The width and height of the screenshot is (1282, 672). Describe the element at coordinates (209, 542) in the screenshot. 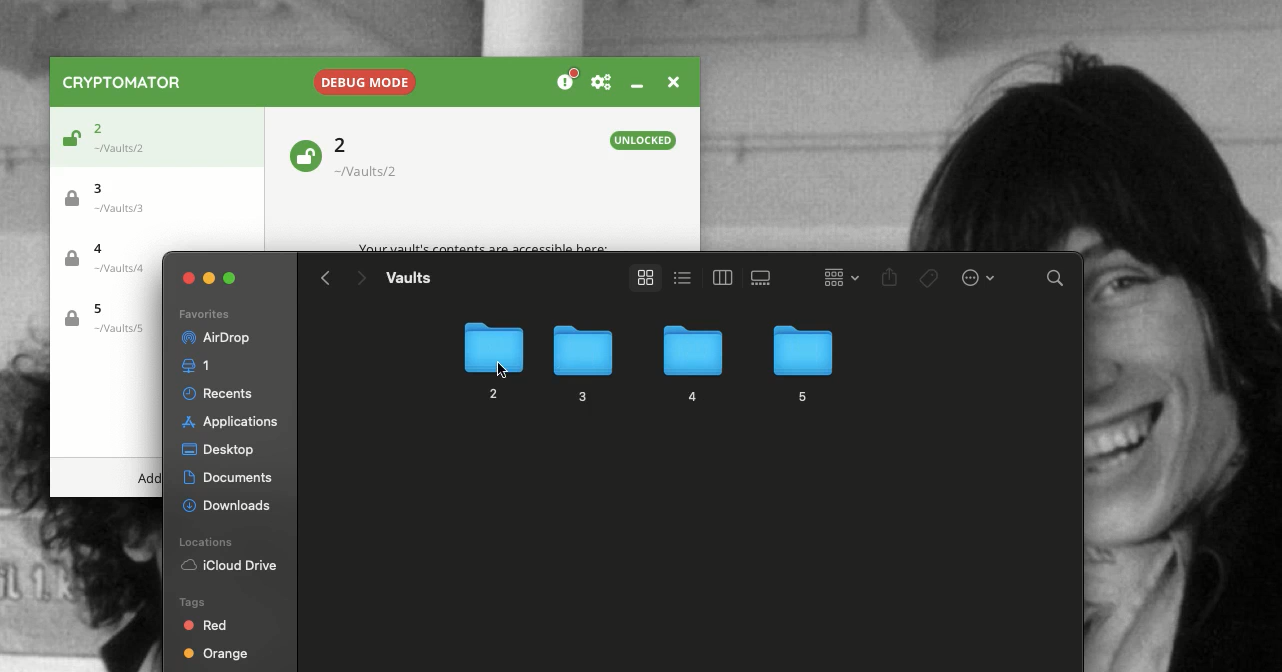

I see `Locations` at that location.